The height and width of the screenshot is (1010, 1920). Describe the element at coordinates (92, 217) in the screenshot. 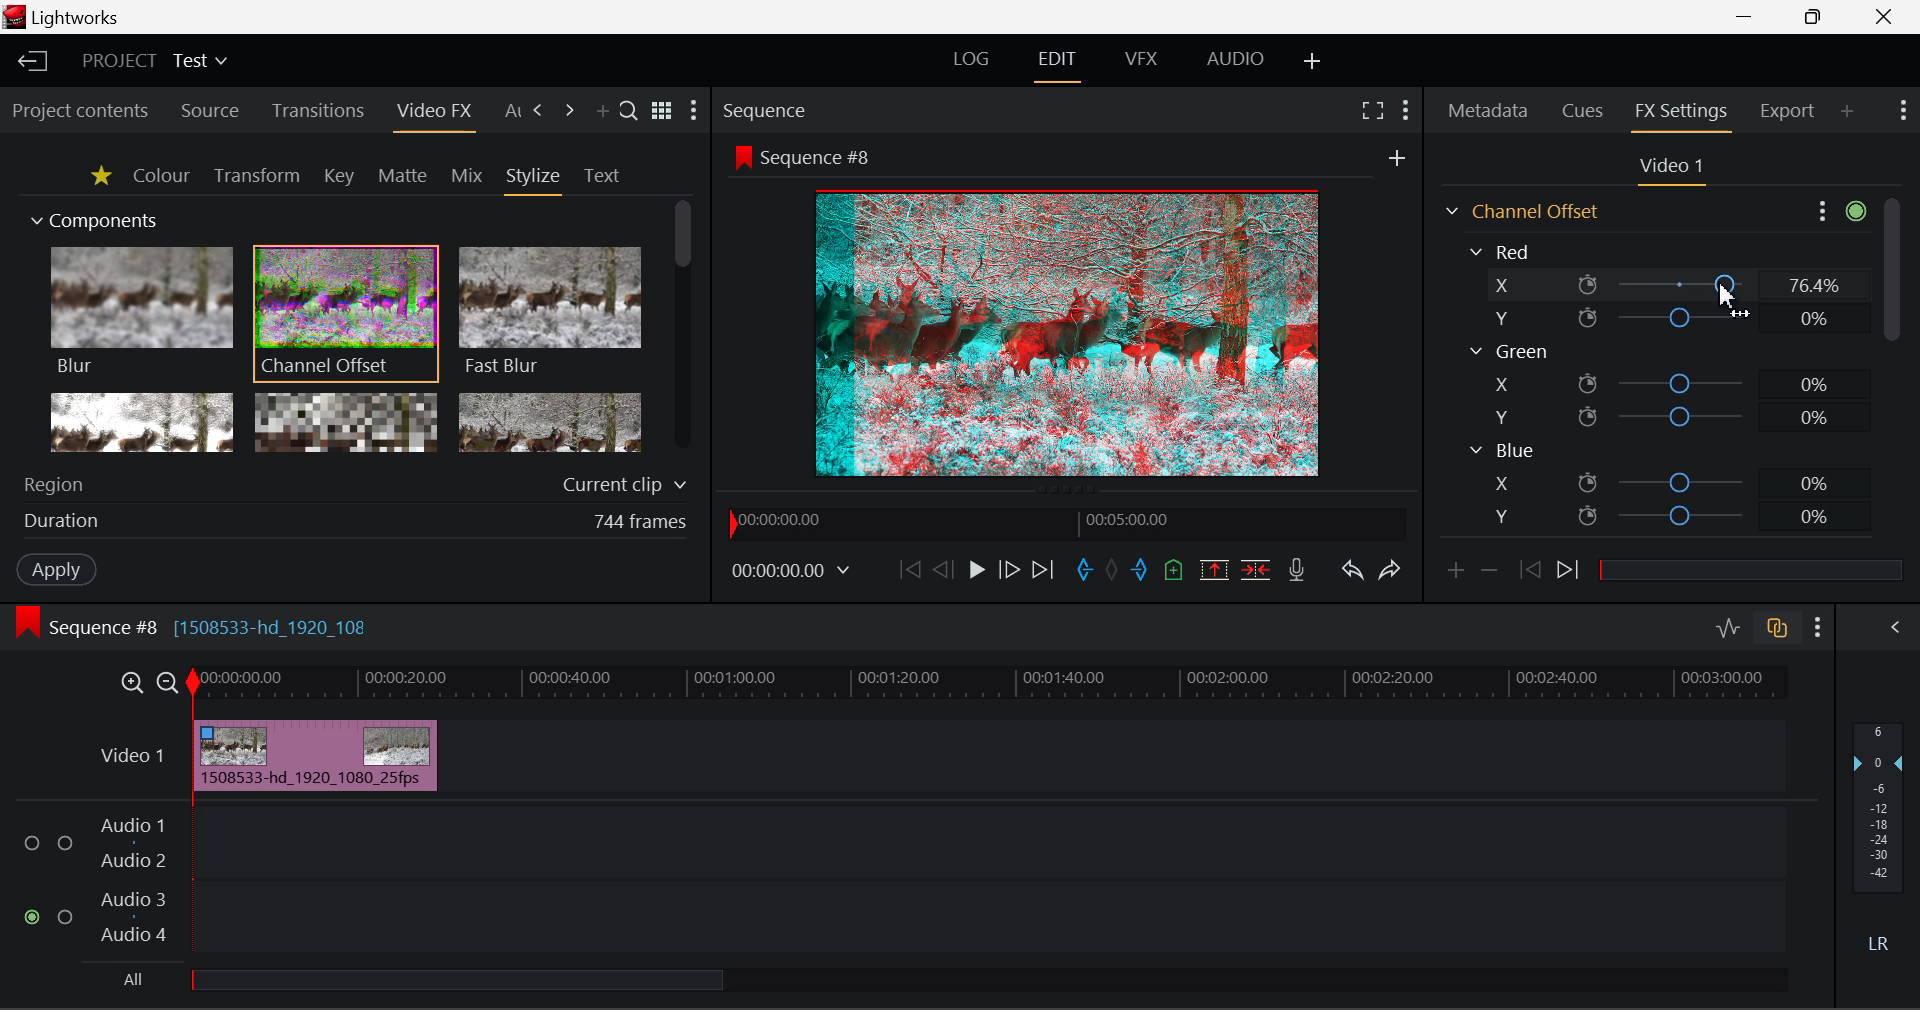

I see `Components Section` at that location.